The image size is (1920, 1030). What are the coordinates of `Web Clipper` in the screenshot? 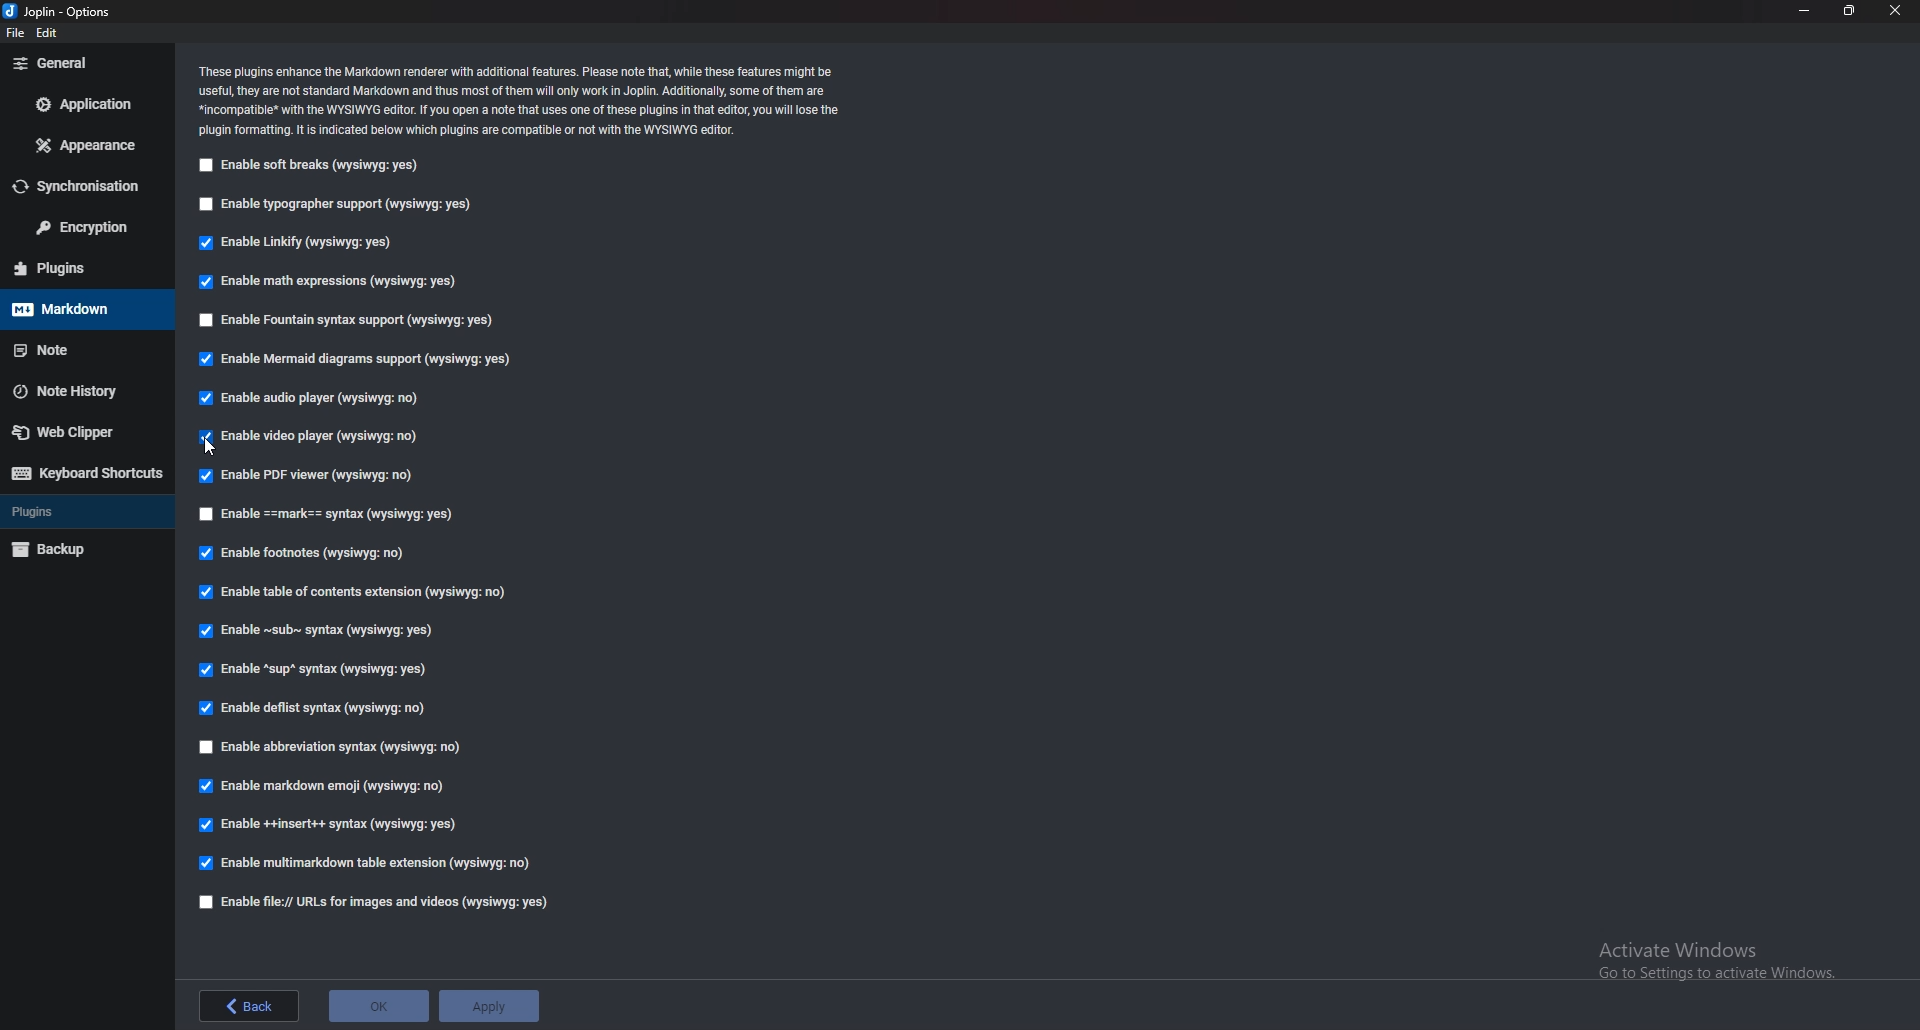 It's located at (84, 430).